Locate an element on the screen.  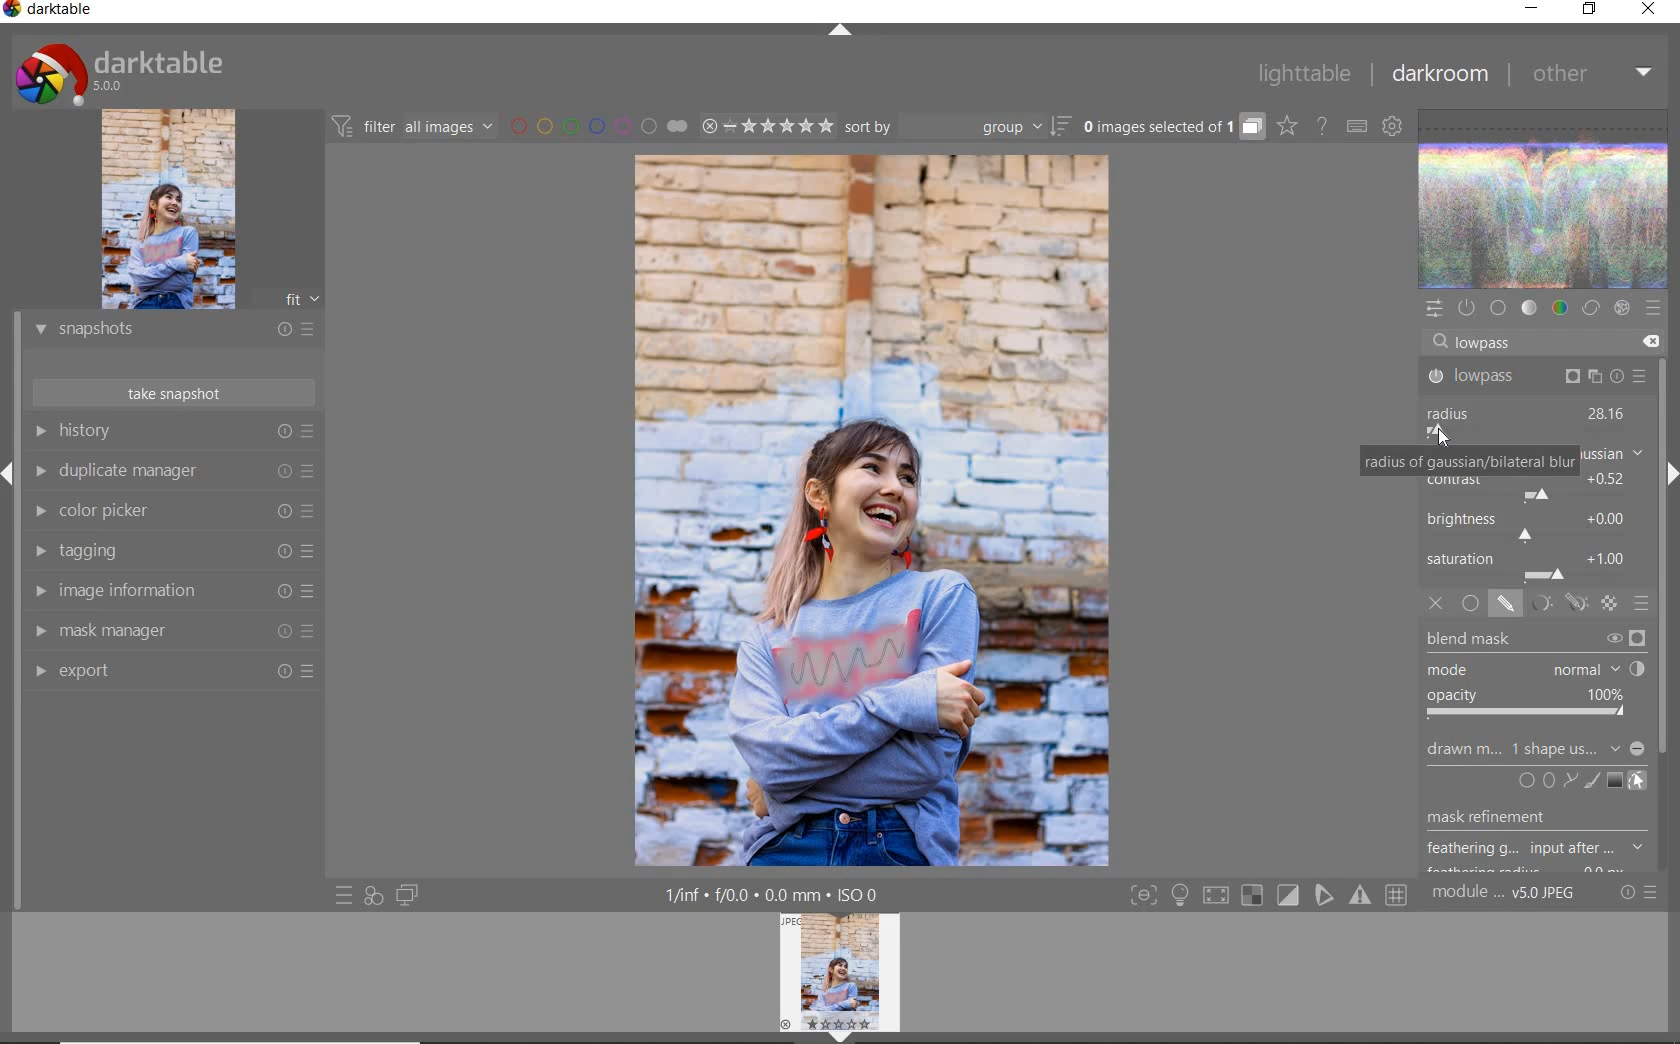
display a second darkroom image window is located at coordinates (408, 894).